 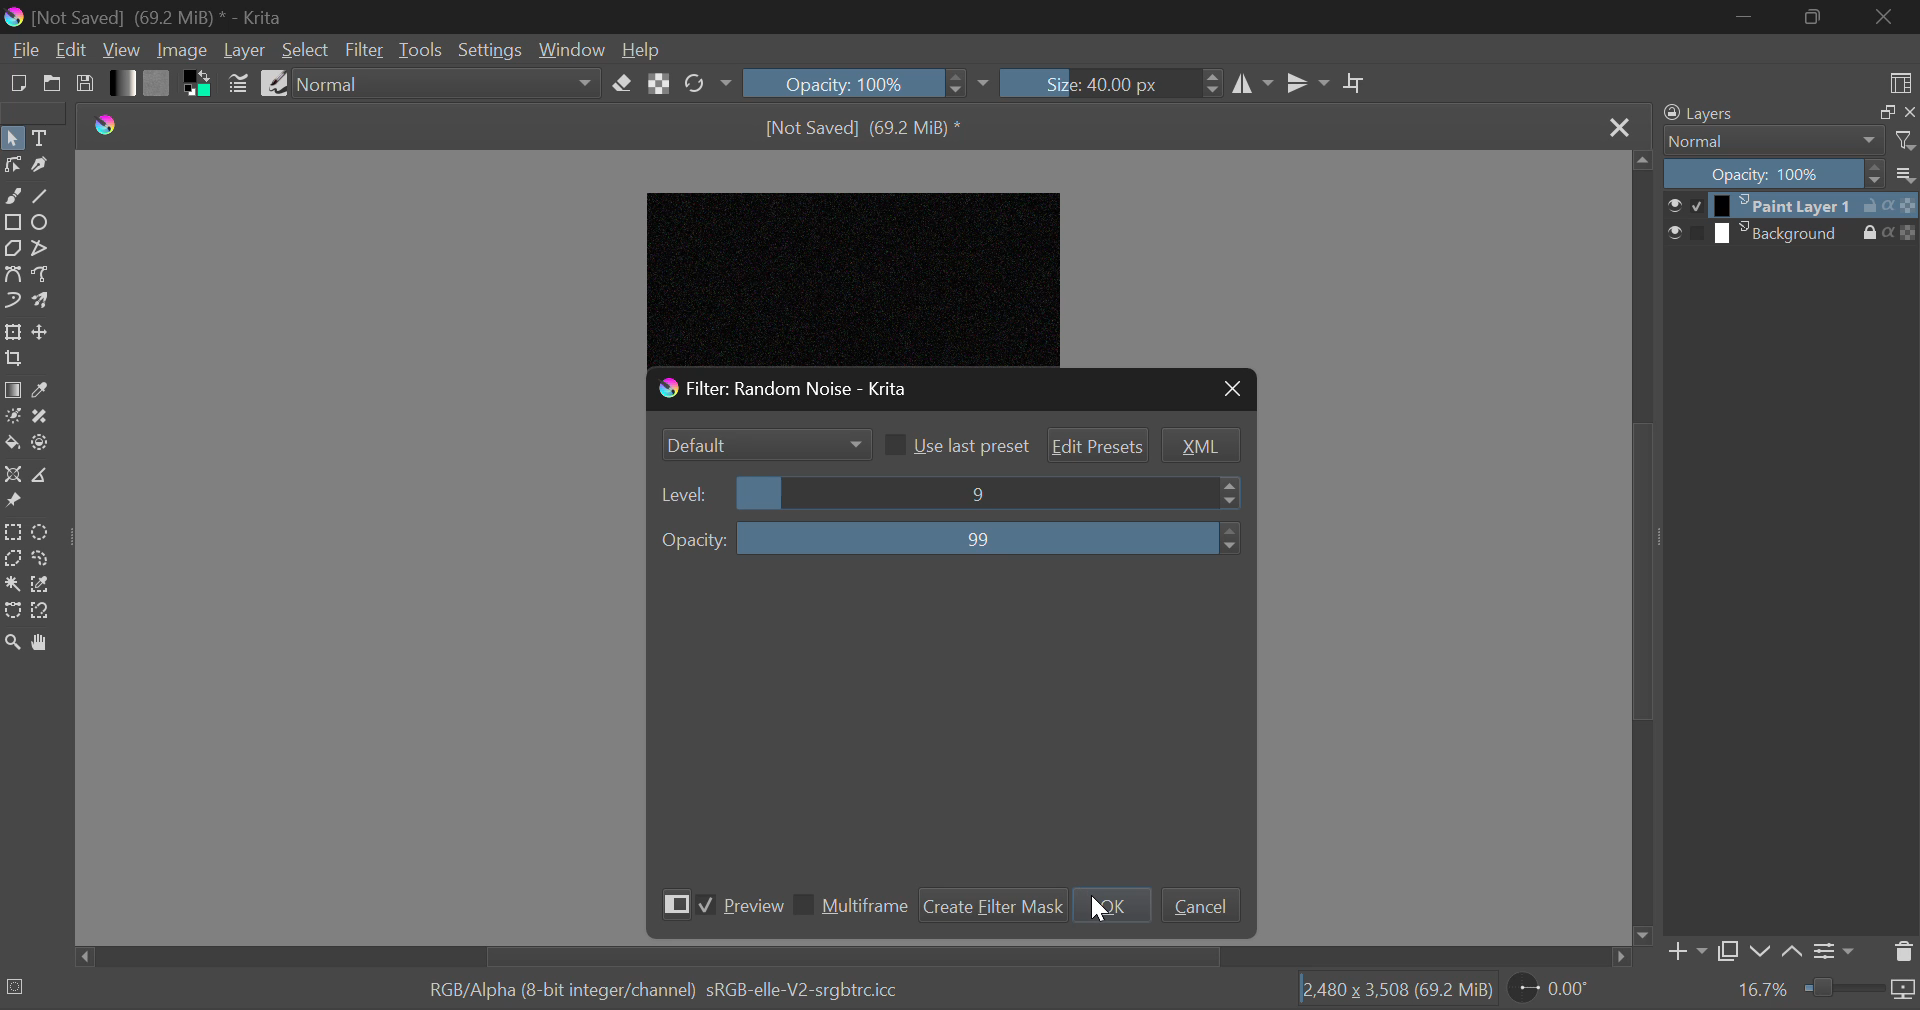 I want to click on Colorize Mask Tool, so click(x=14, y=418).